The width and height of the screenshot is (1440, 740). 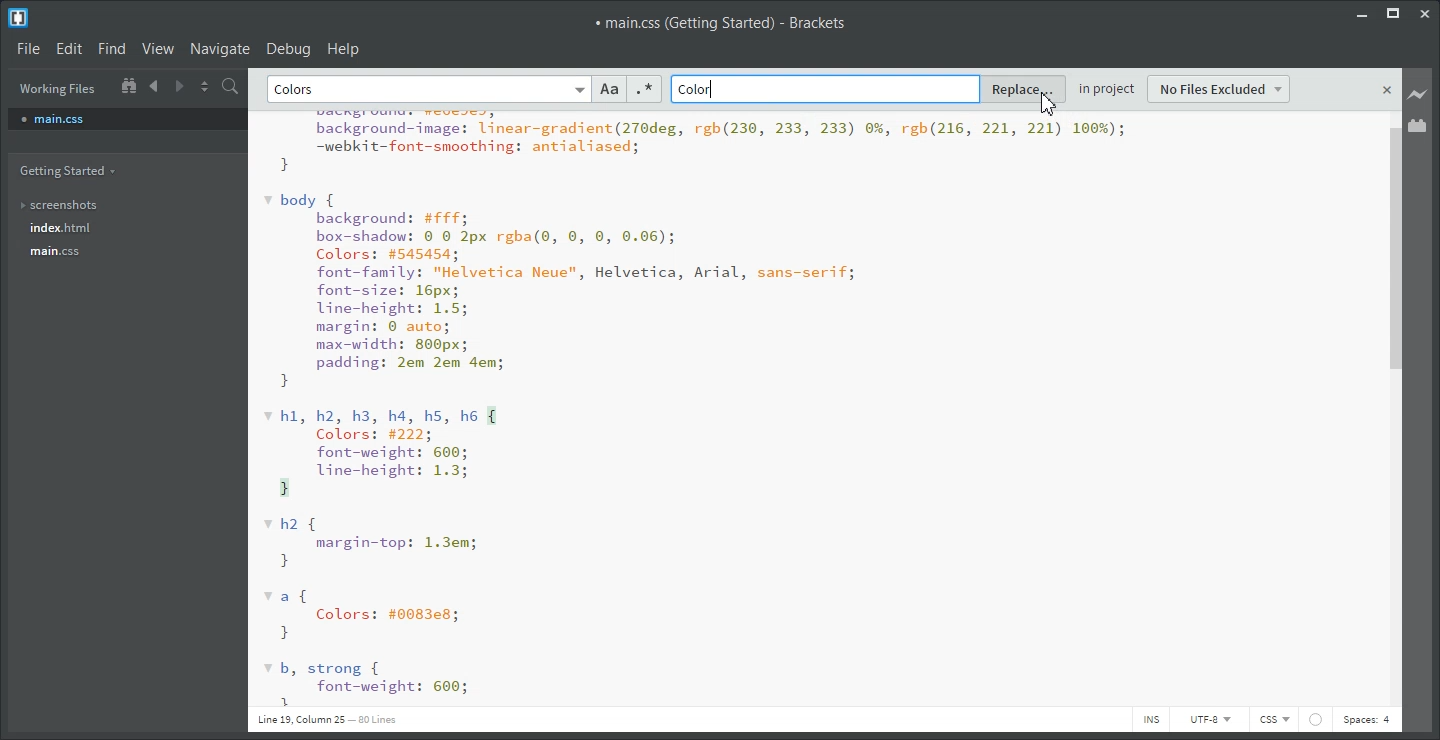 What do you see at coordinates (20, 17) in the screenshot?
I see `Logo` at bounding box center [20, 17].